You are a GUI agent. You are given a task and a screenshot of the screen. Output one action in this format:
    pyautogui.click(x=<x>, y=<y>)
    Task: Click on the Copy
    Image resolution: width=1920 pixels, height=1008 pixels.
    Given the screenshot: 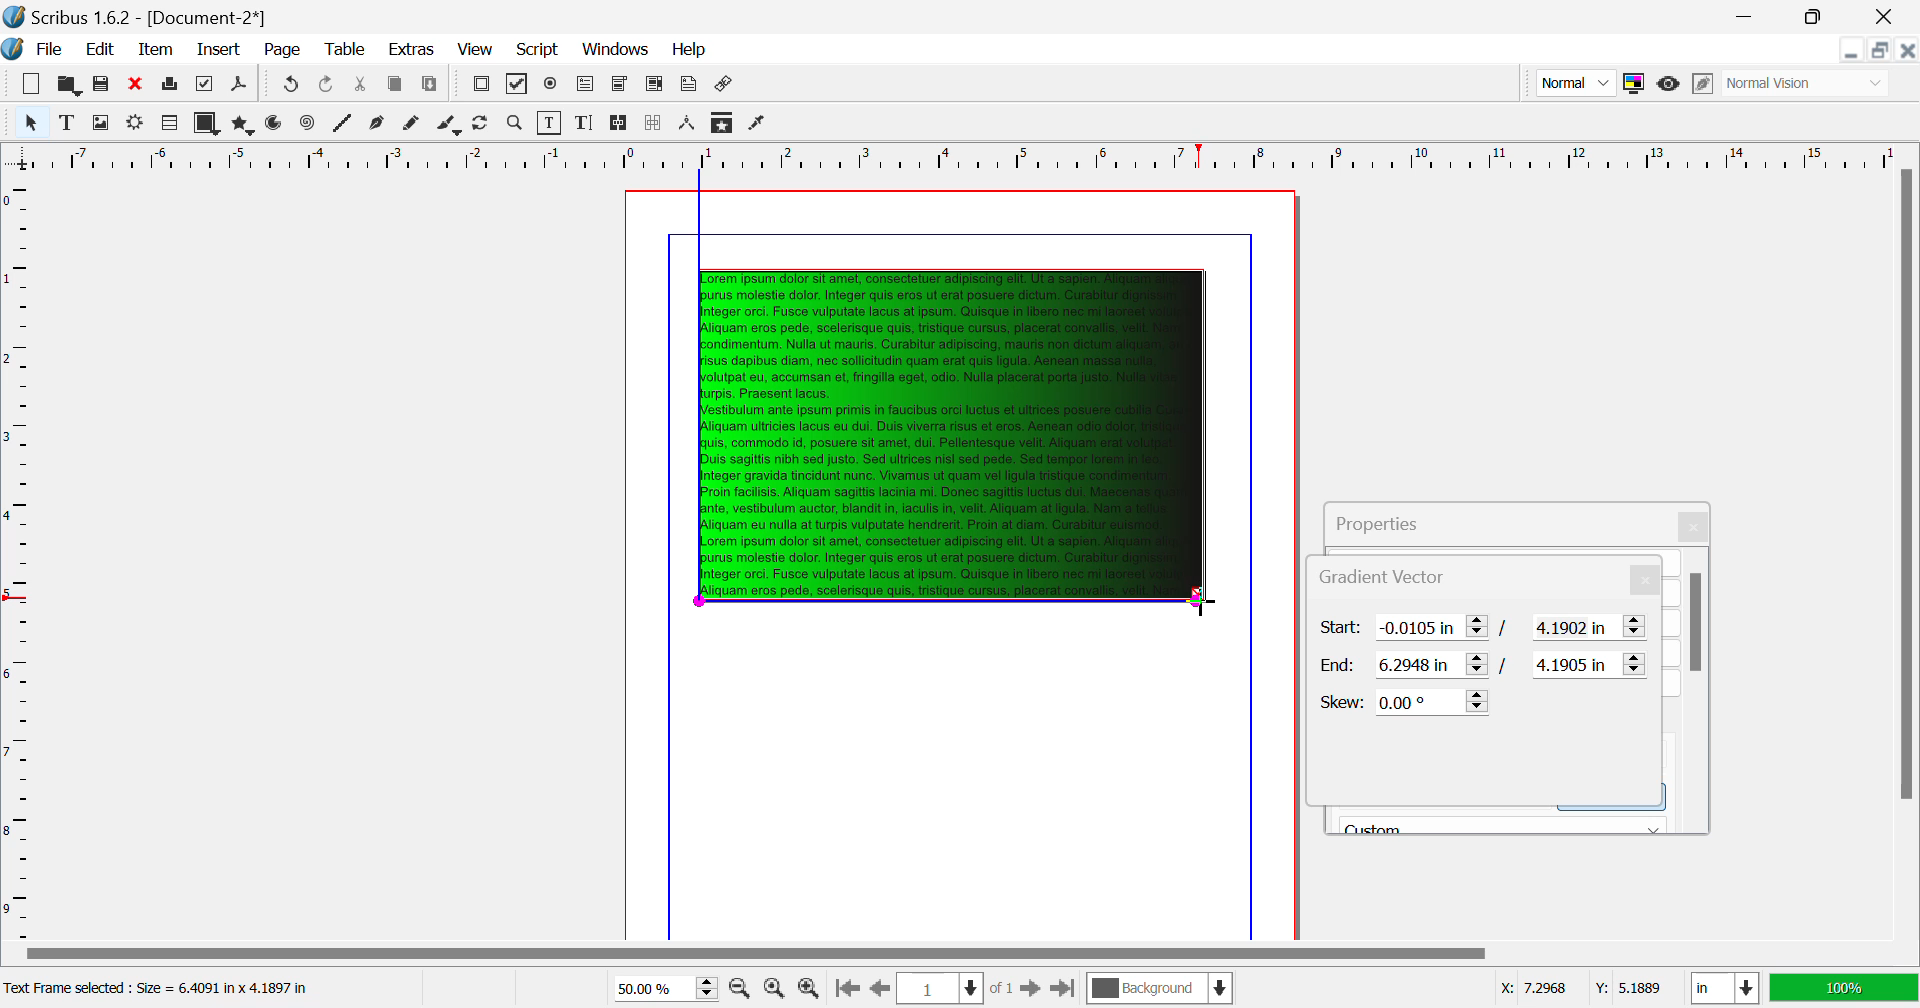 What is the action you would take?
    pyautogui.click(x=396, y=88)
    